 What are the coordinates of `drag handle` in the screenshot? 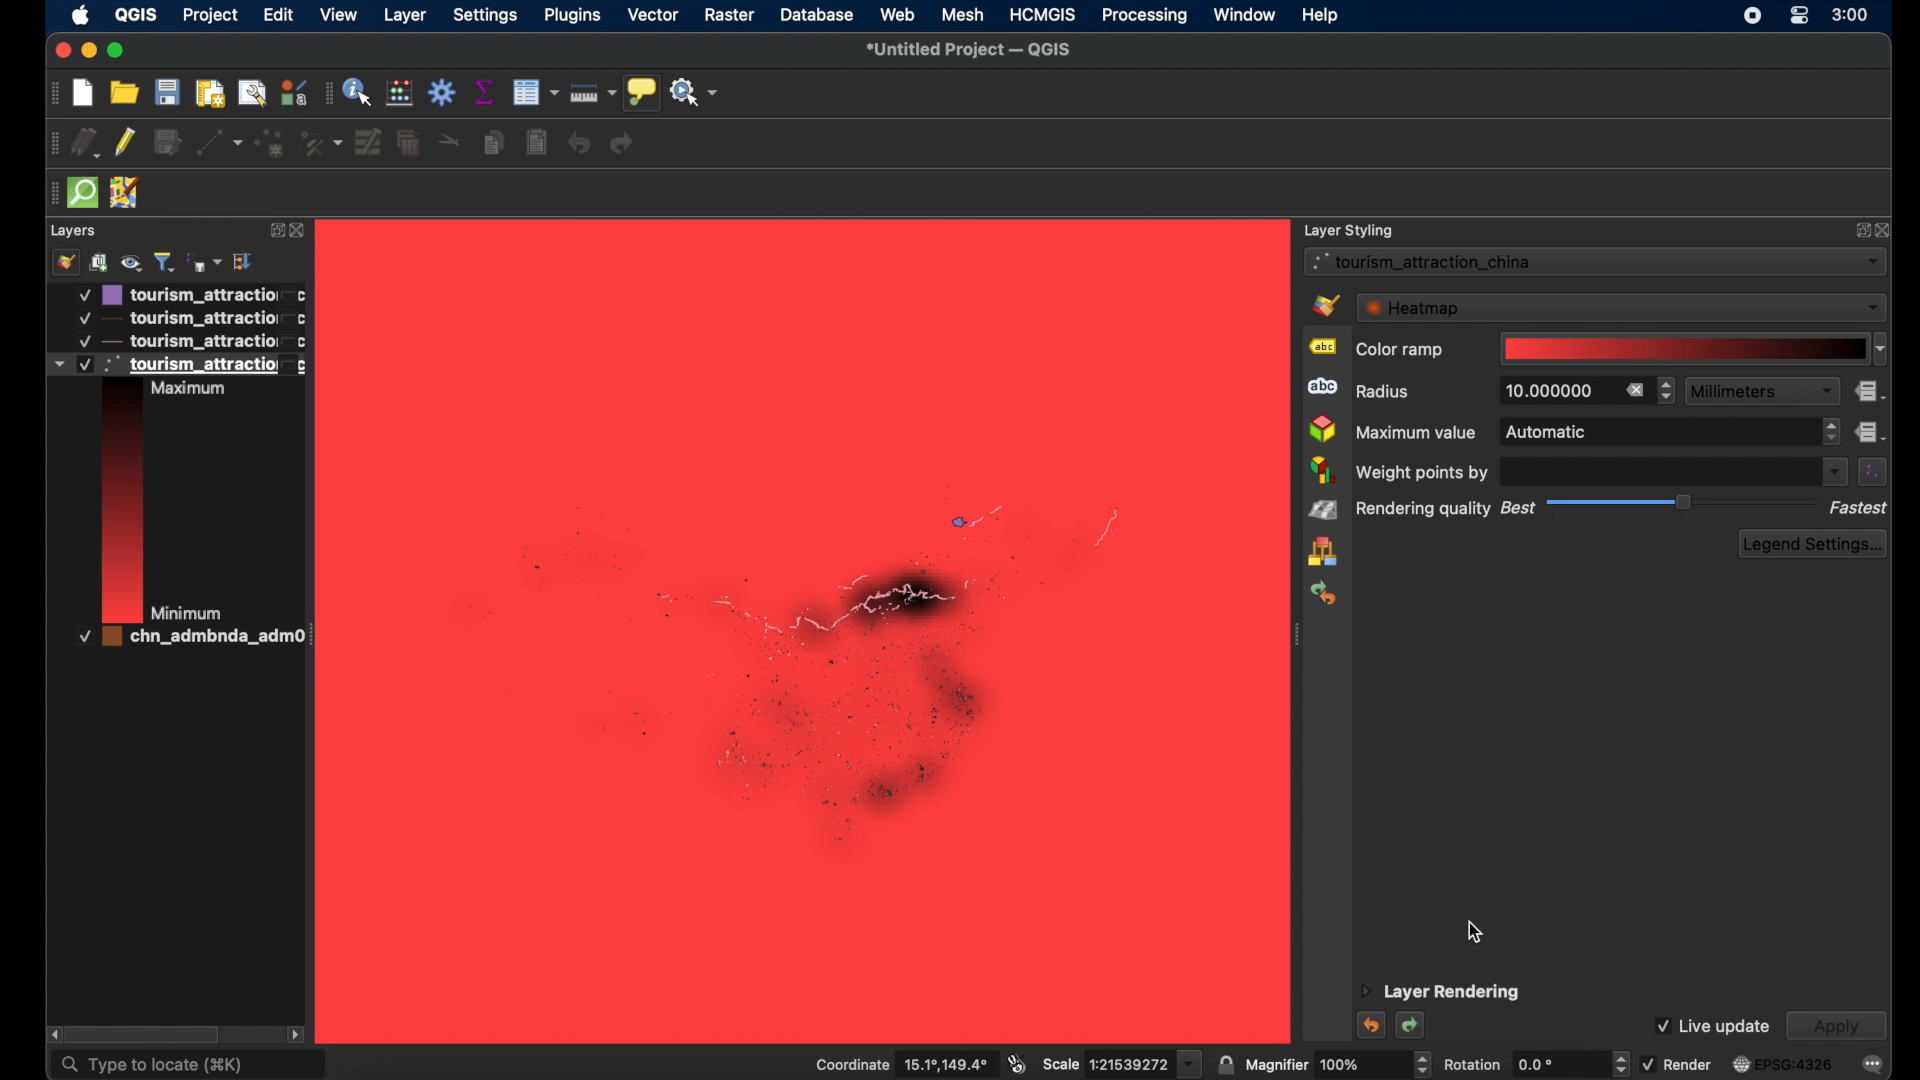 It's located at (48, 193).